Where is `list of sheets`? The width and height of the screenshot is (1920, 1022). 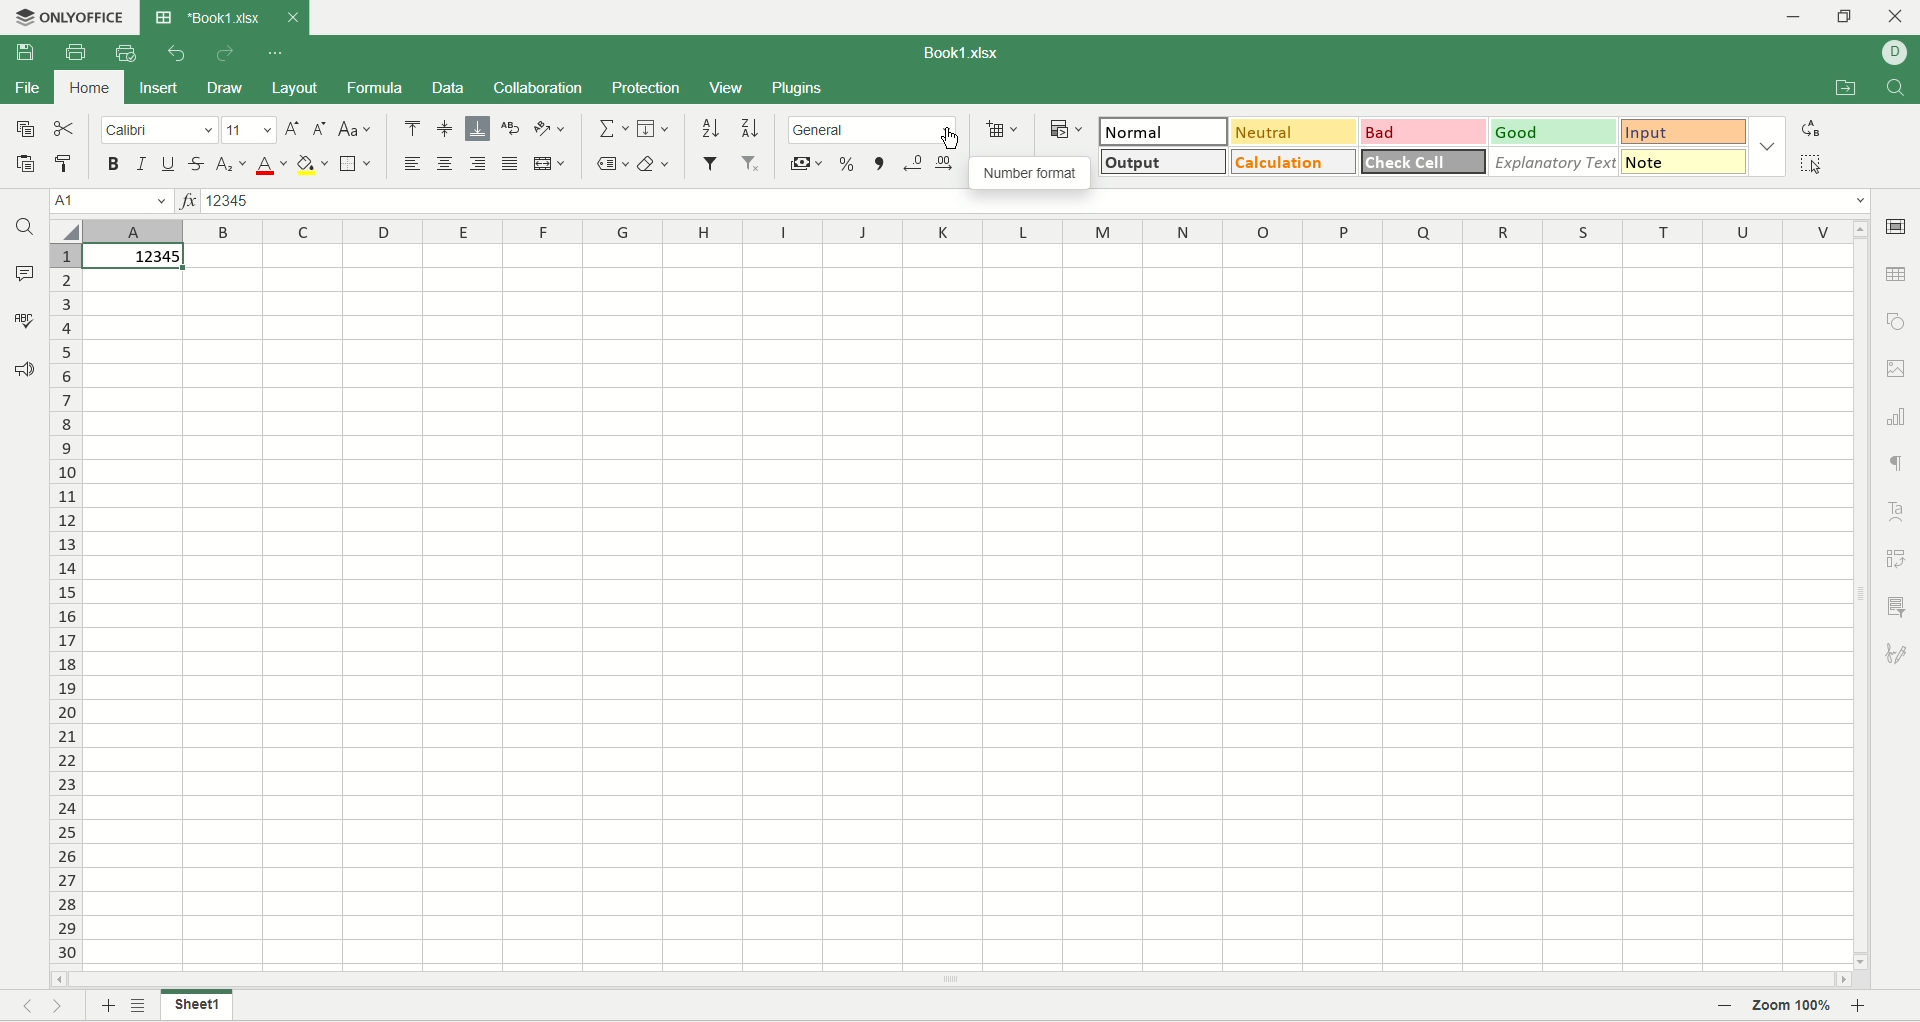 list of sheets is located at coordinates (142, 1006).